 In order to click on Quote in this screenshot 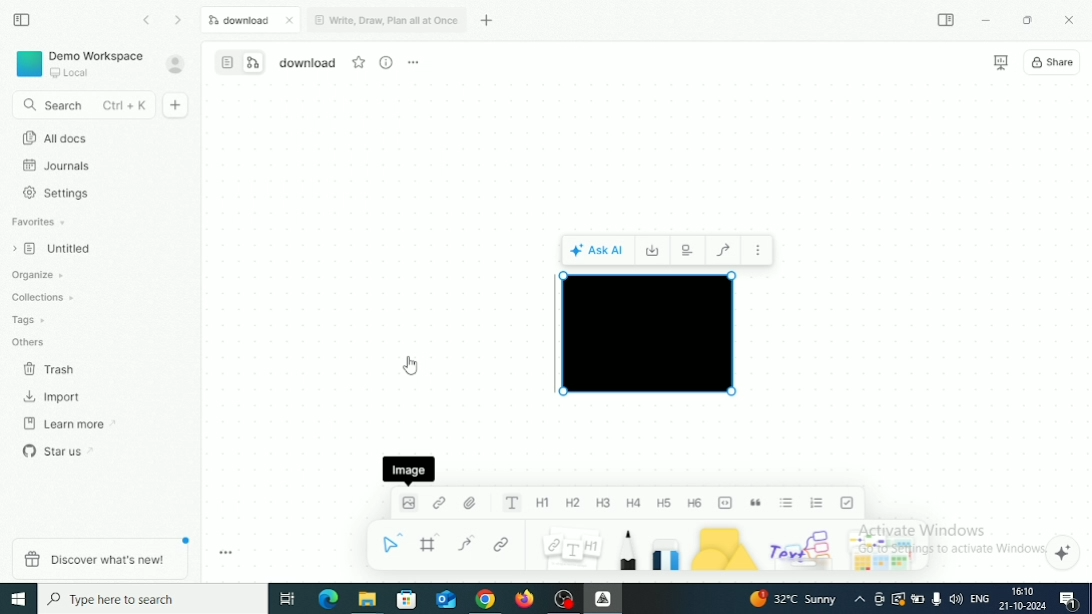, I will do `click(757, 503)`.